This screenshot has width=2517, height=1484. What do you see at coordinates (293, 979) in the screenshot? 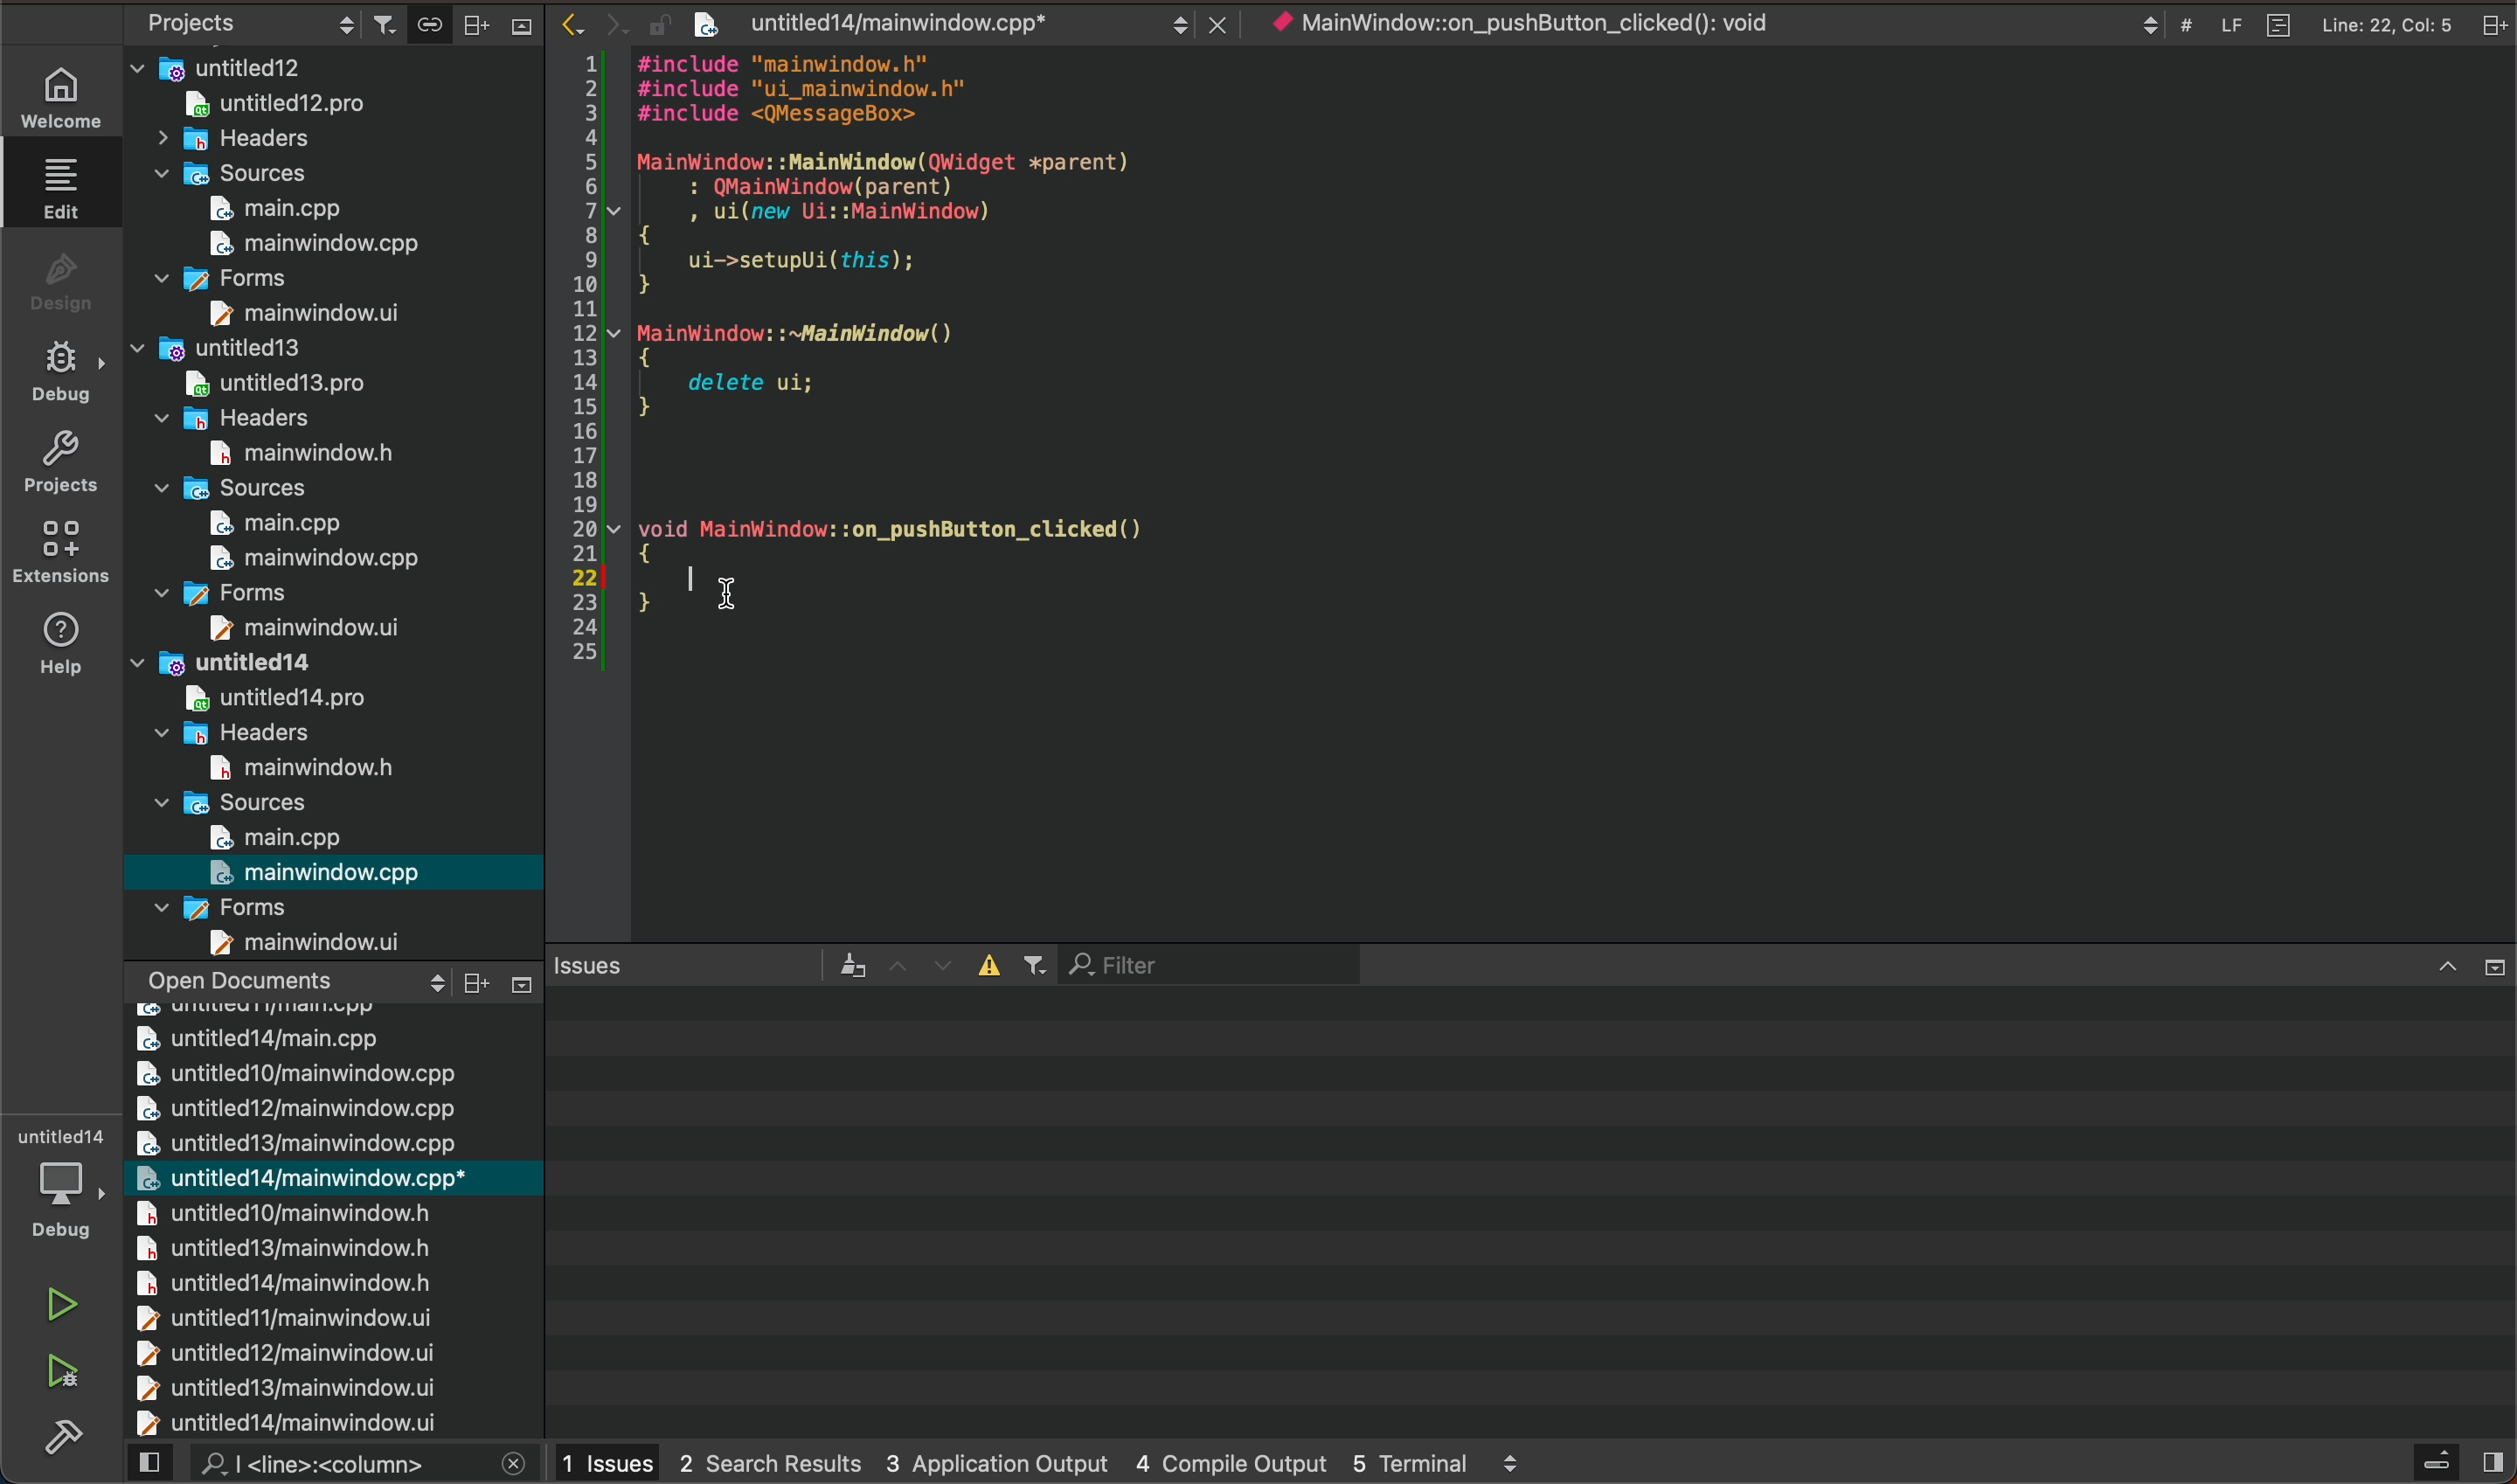
I see `open documents` at bounding box center [293, 979].